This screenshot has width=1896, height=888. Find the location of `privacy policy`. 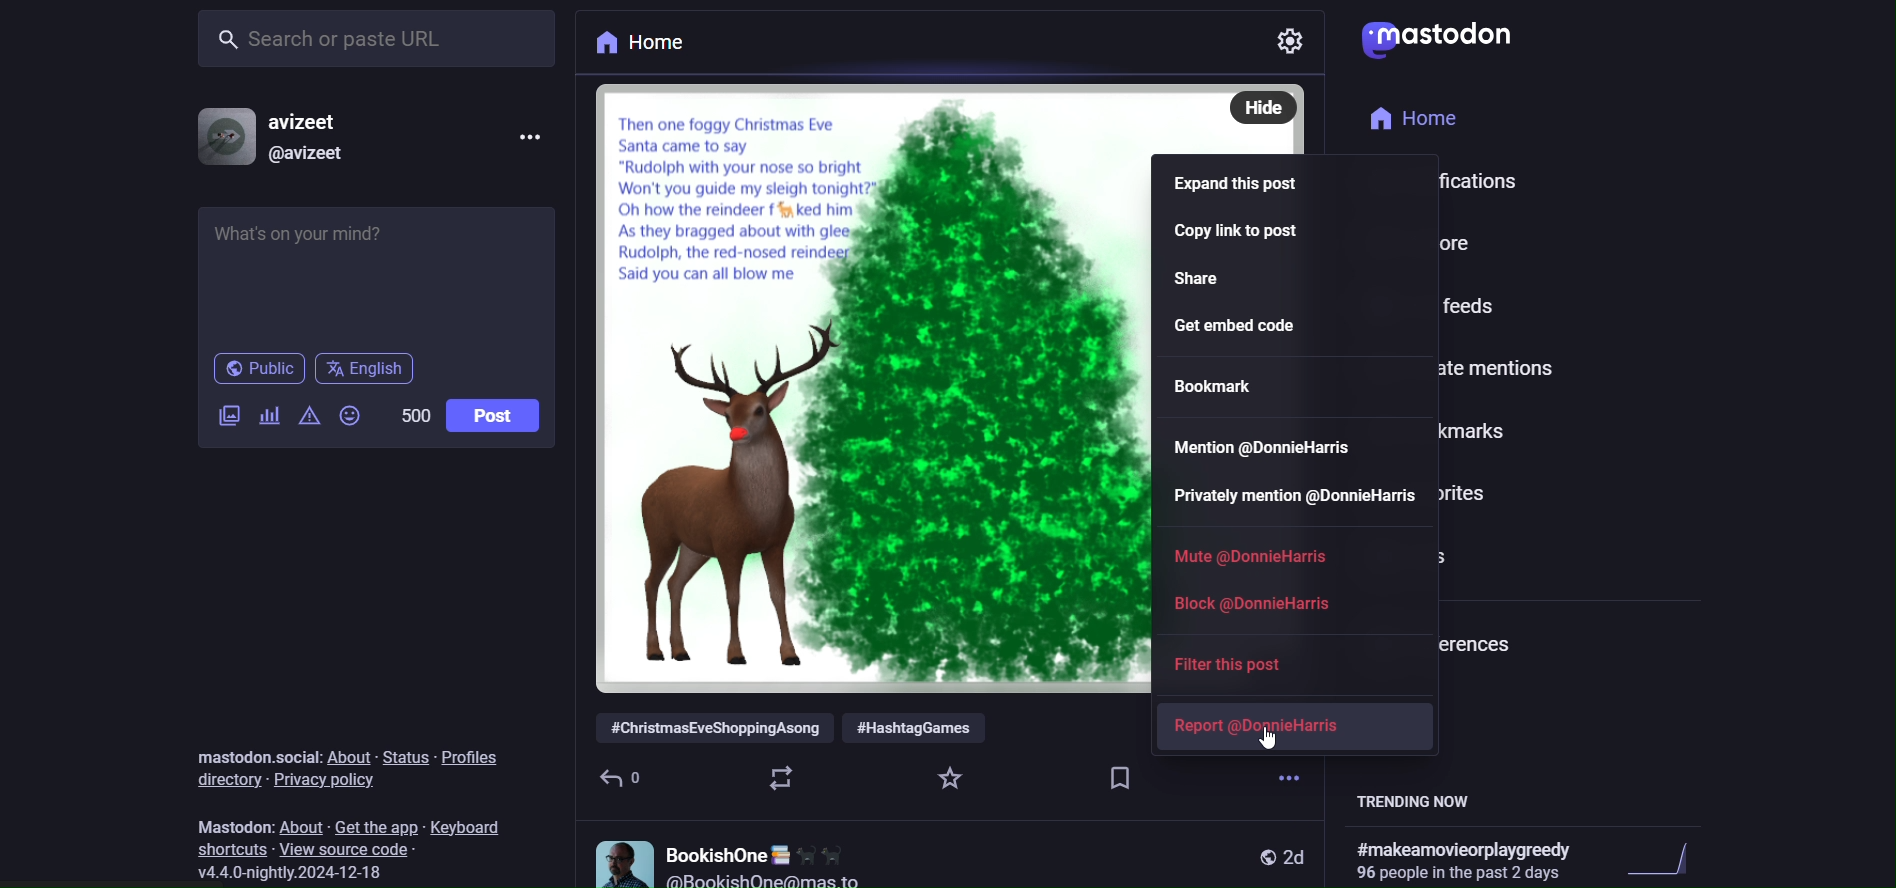

privacy policy is located at coordinates (328, 781).